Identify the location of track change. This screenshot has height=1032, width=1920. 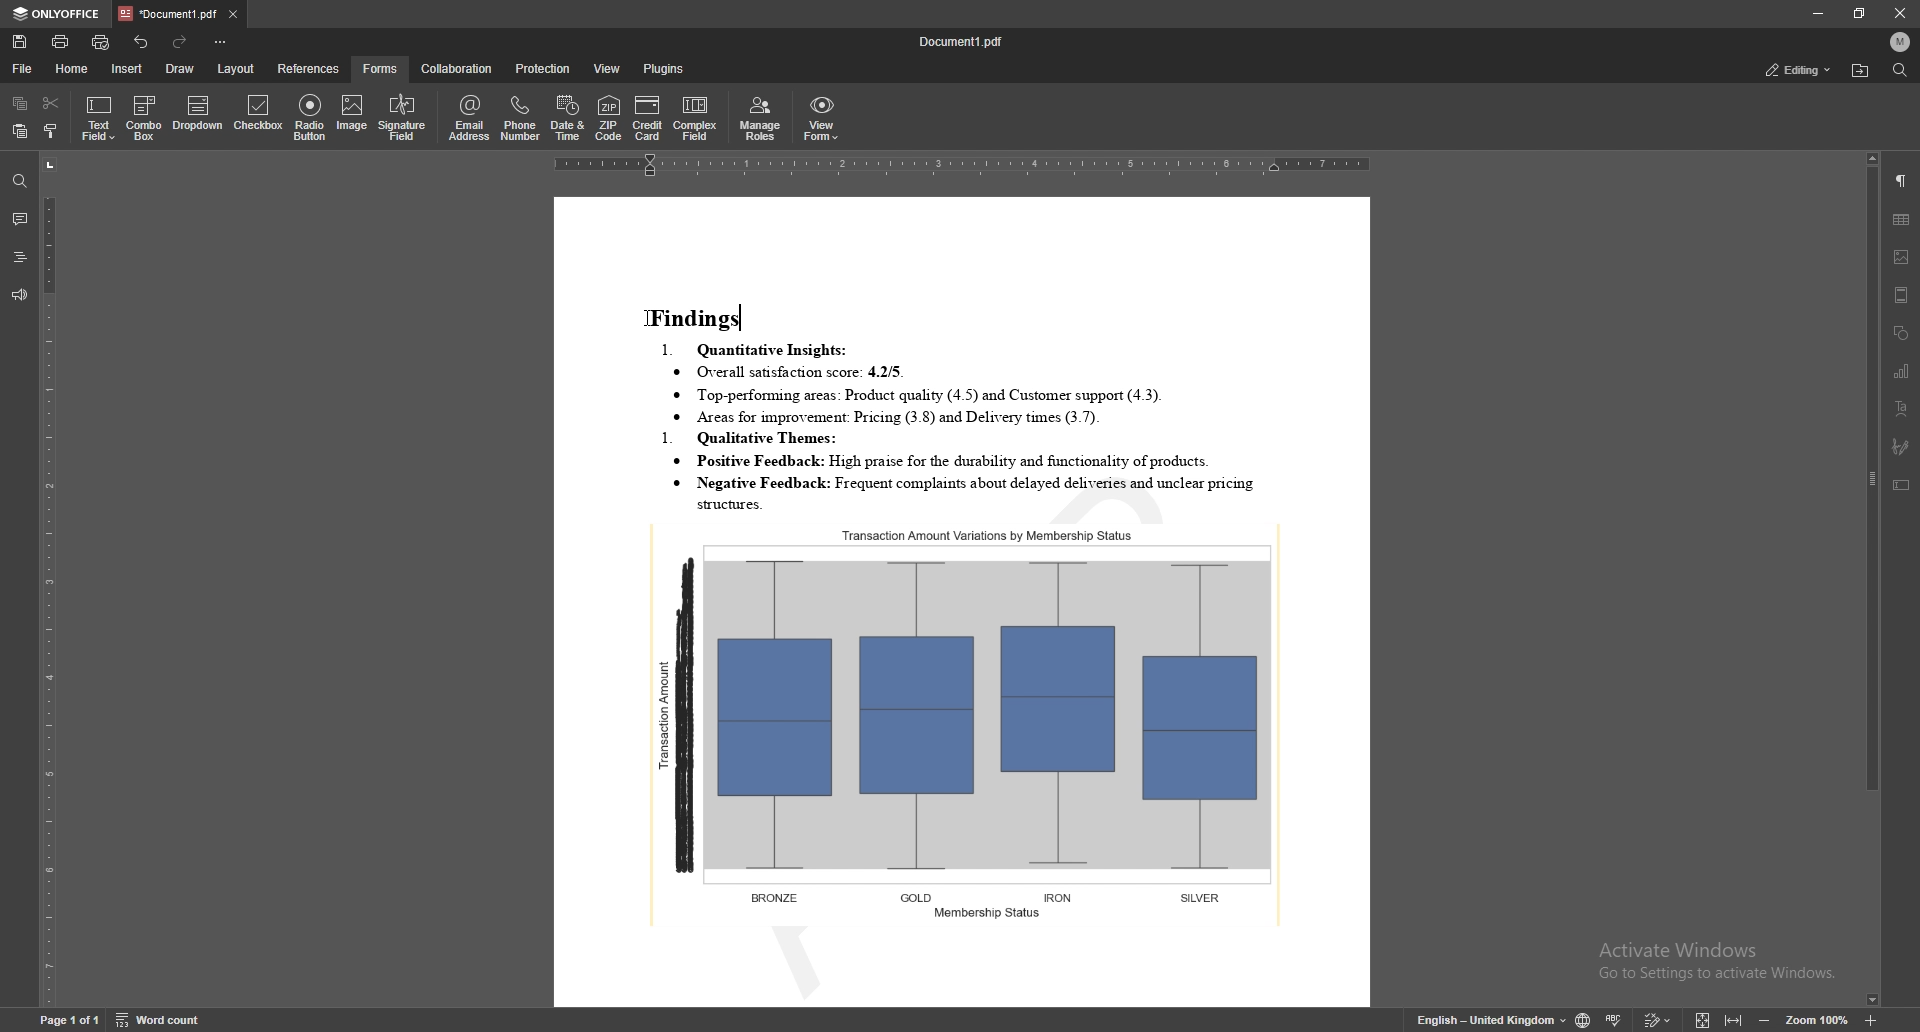
(1657, 1021).